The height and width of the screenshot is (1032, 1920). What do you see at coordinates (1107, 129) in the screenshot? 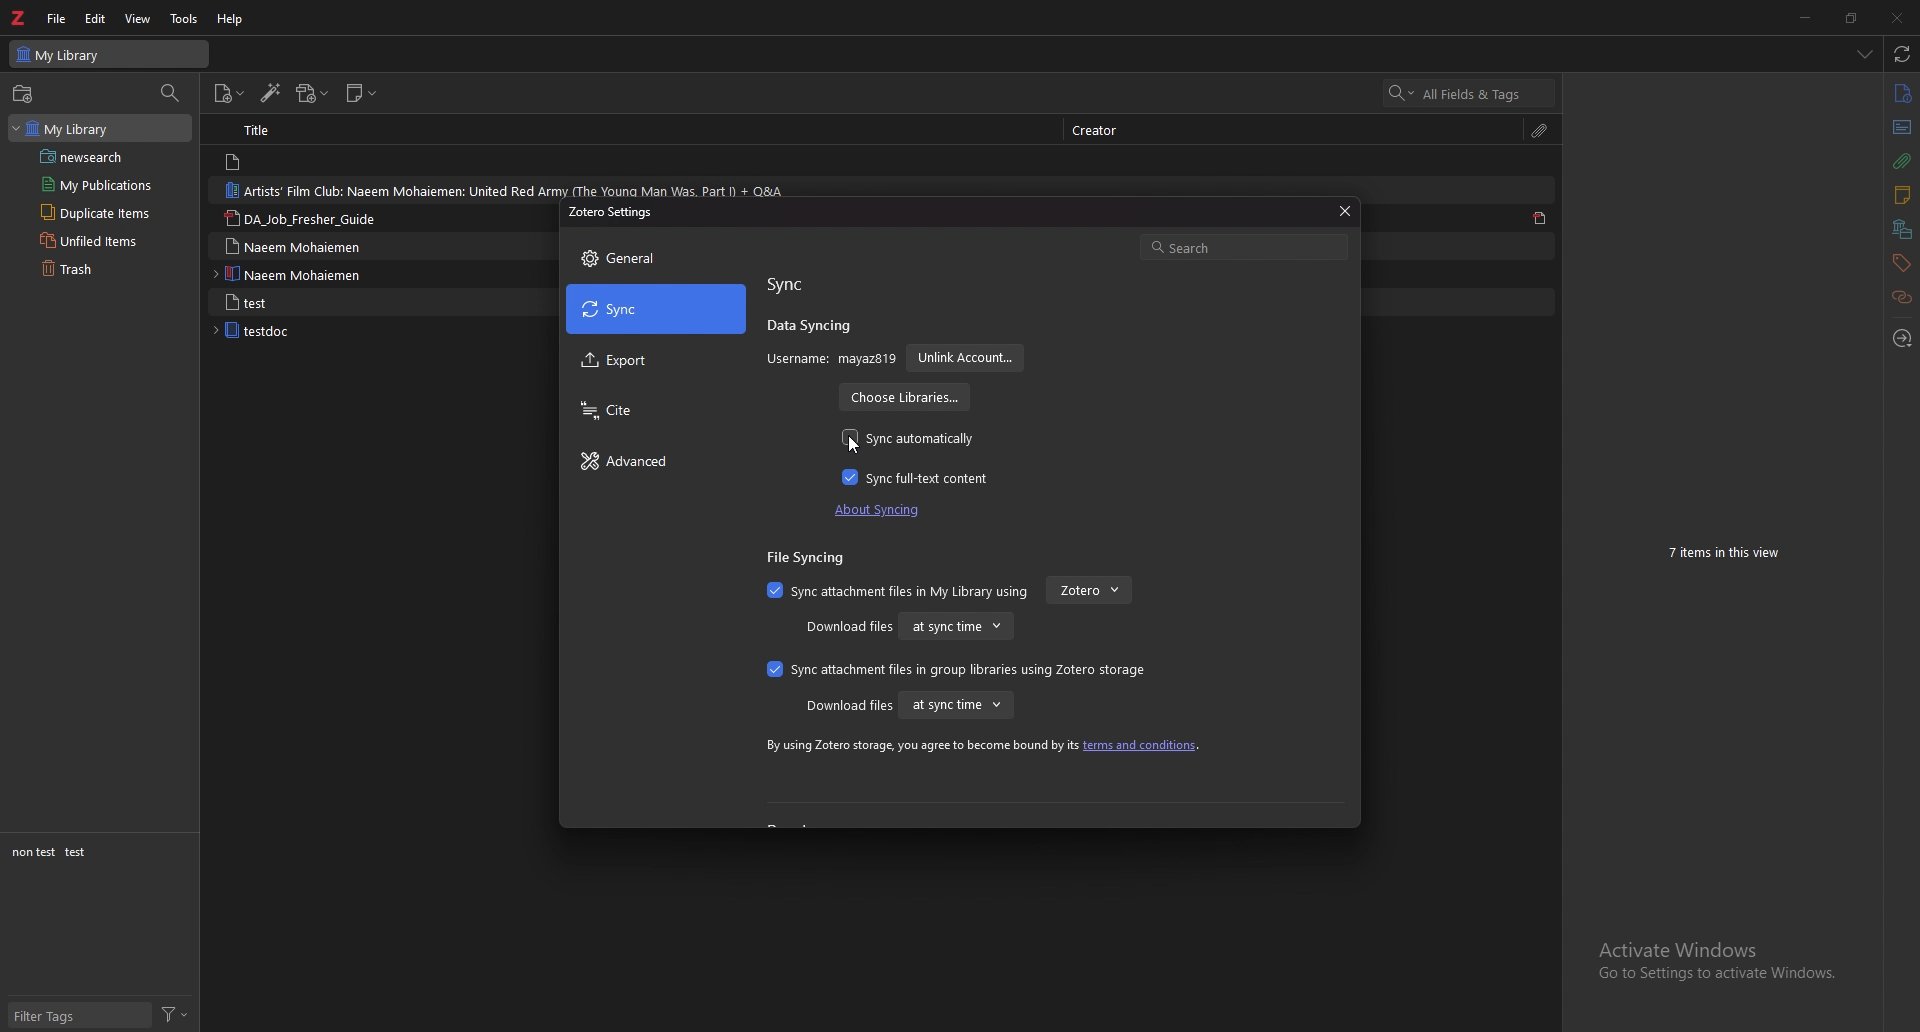
I see `creator` at bounding box center [1107, 129].